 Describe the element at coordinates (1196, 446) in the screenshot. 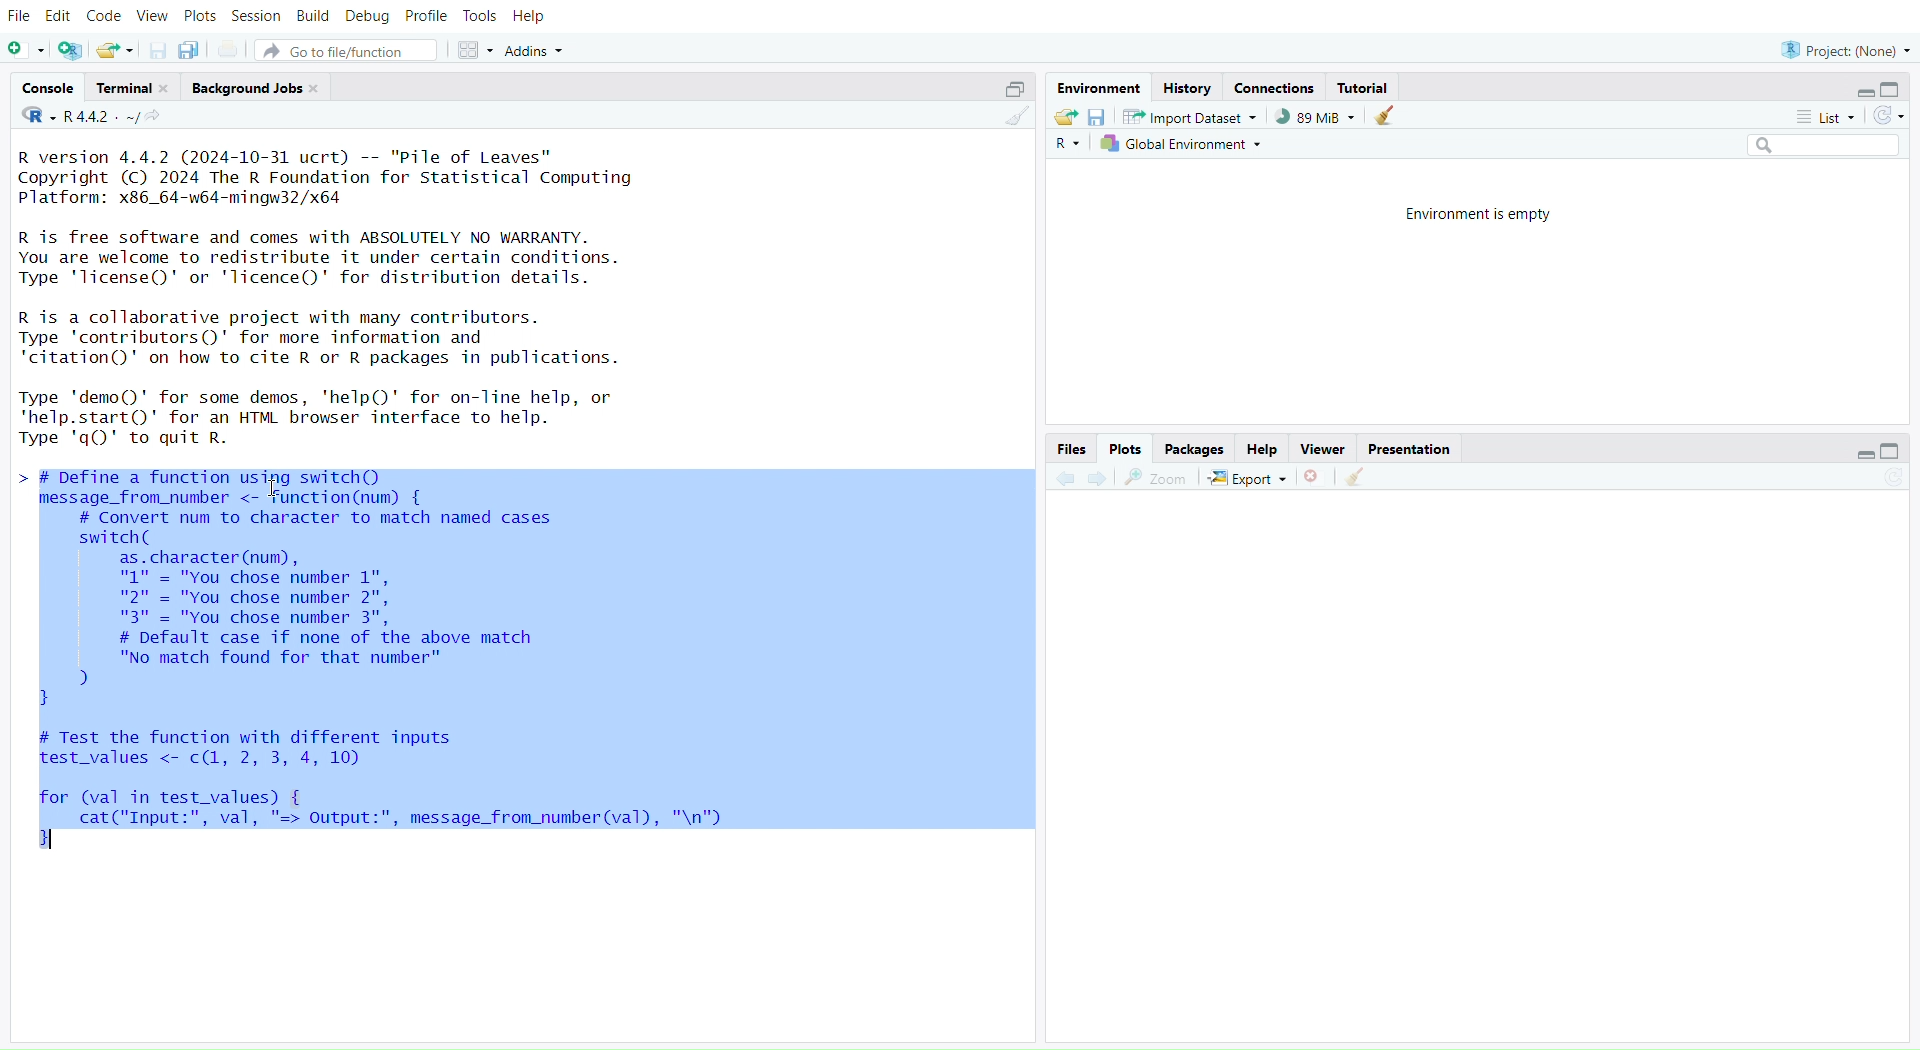

I see `Packages` at that location.